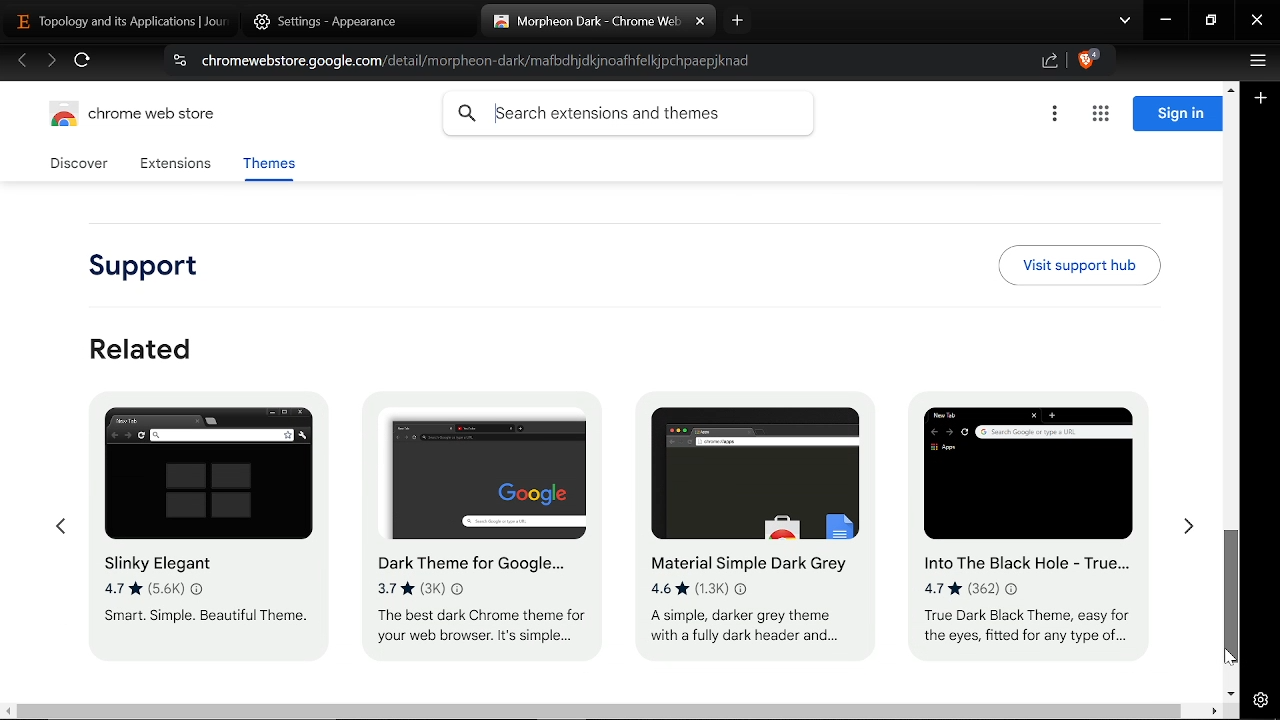 This screenshot has height=720, width=1280. What do you see at coordinates (268, 167) in the screenshot?
I see `Themes` at bounding box center [268, 167].